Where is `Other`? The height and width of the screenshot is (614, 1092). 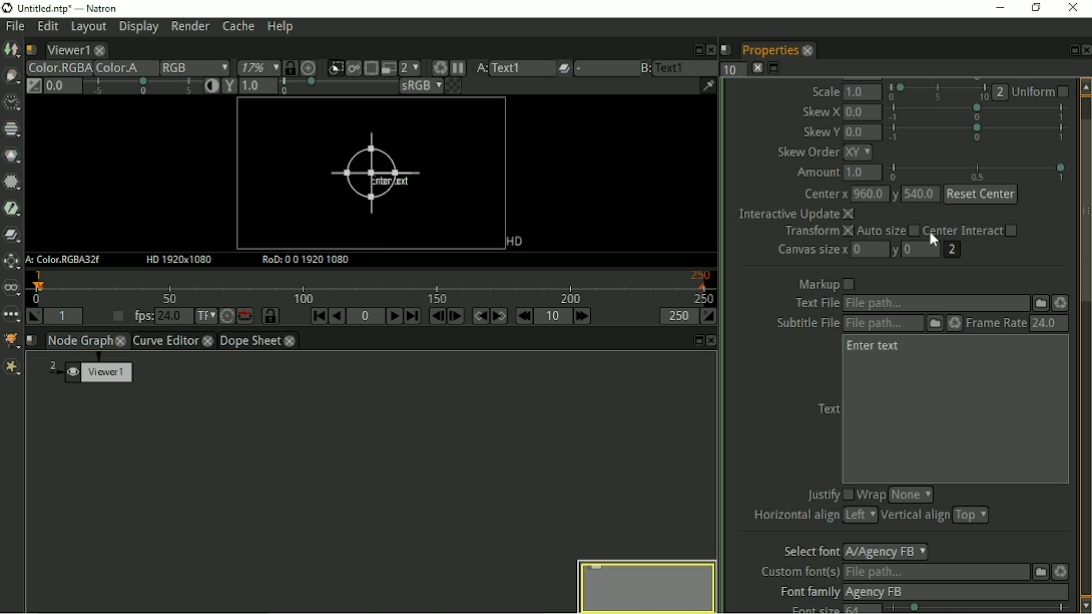 Other is located at coordinates (11, 317).